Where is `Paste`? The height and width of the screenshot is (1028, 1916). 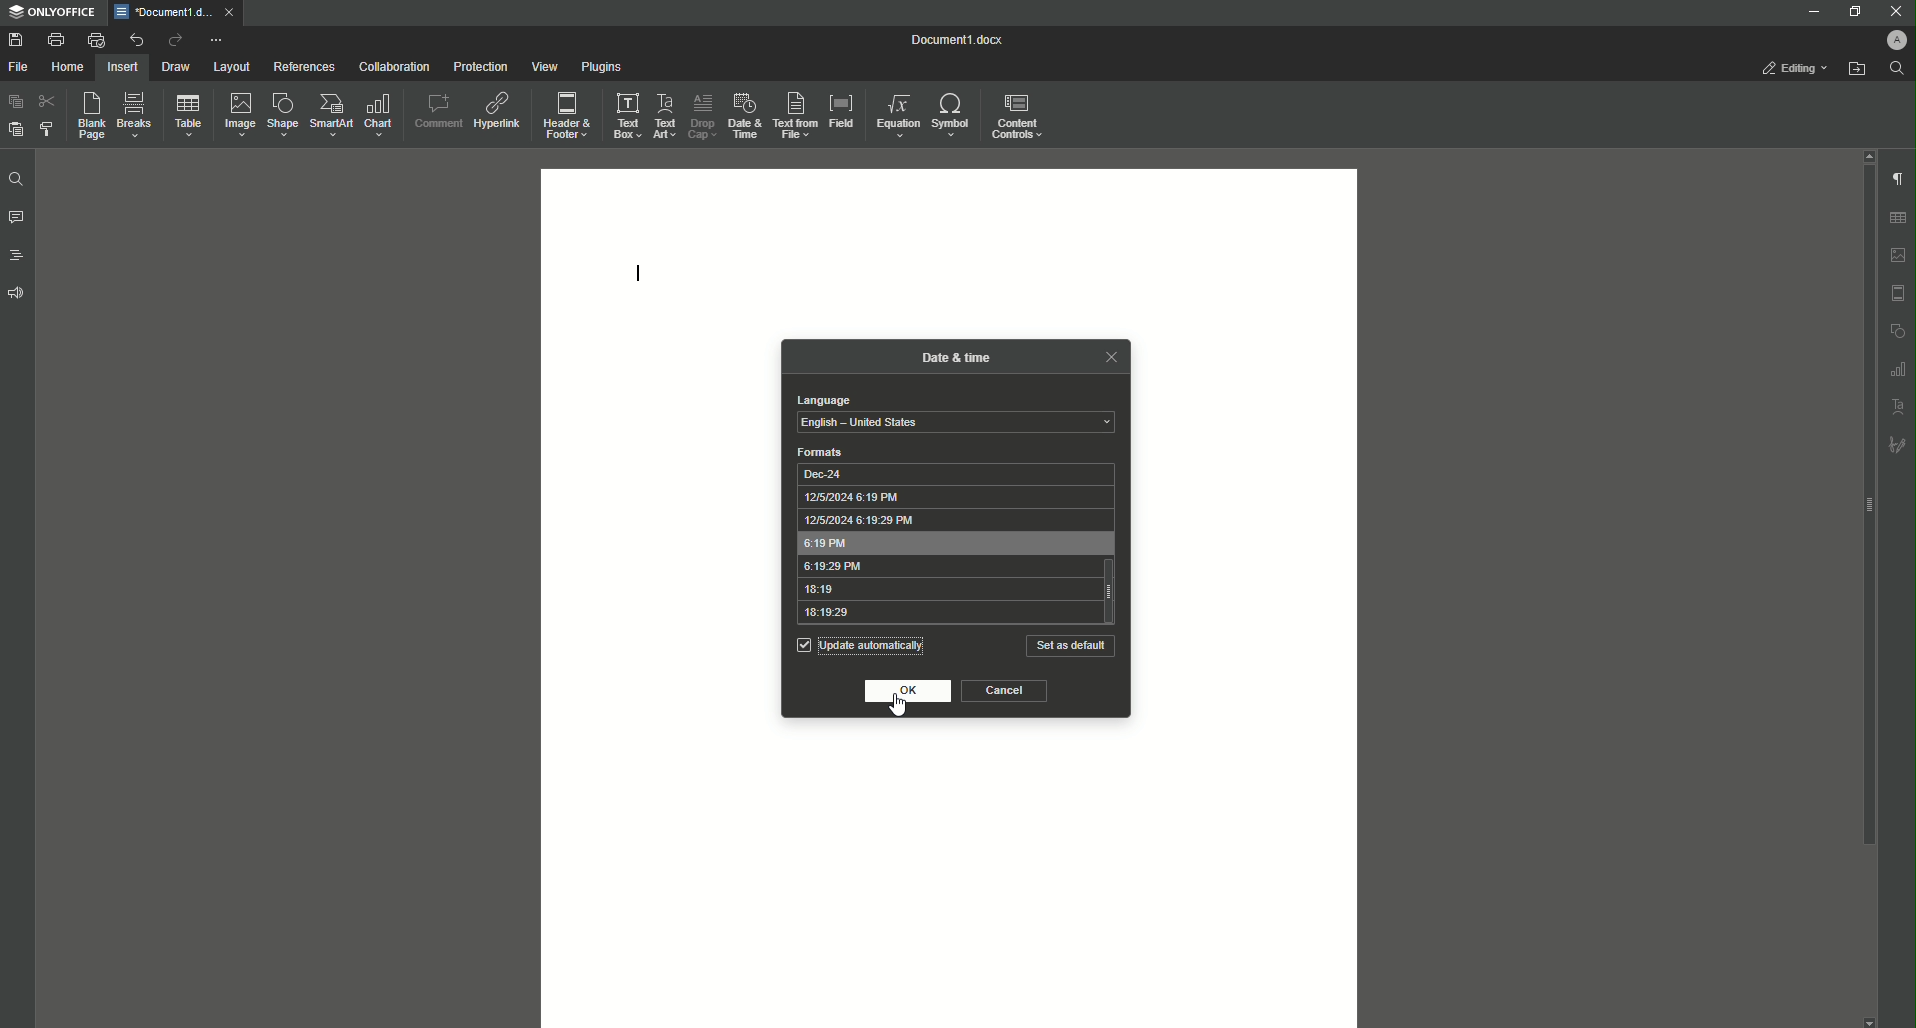 Paste is located at coordinates (14, 102).